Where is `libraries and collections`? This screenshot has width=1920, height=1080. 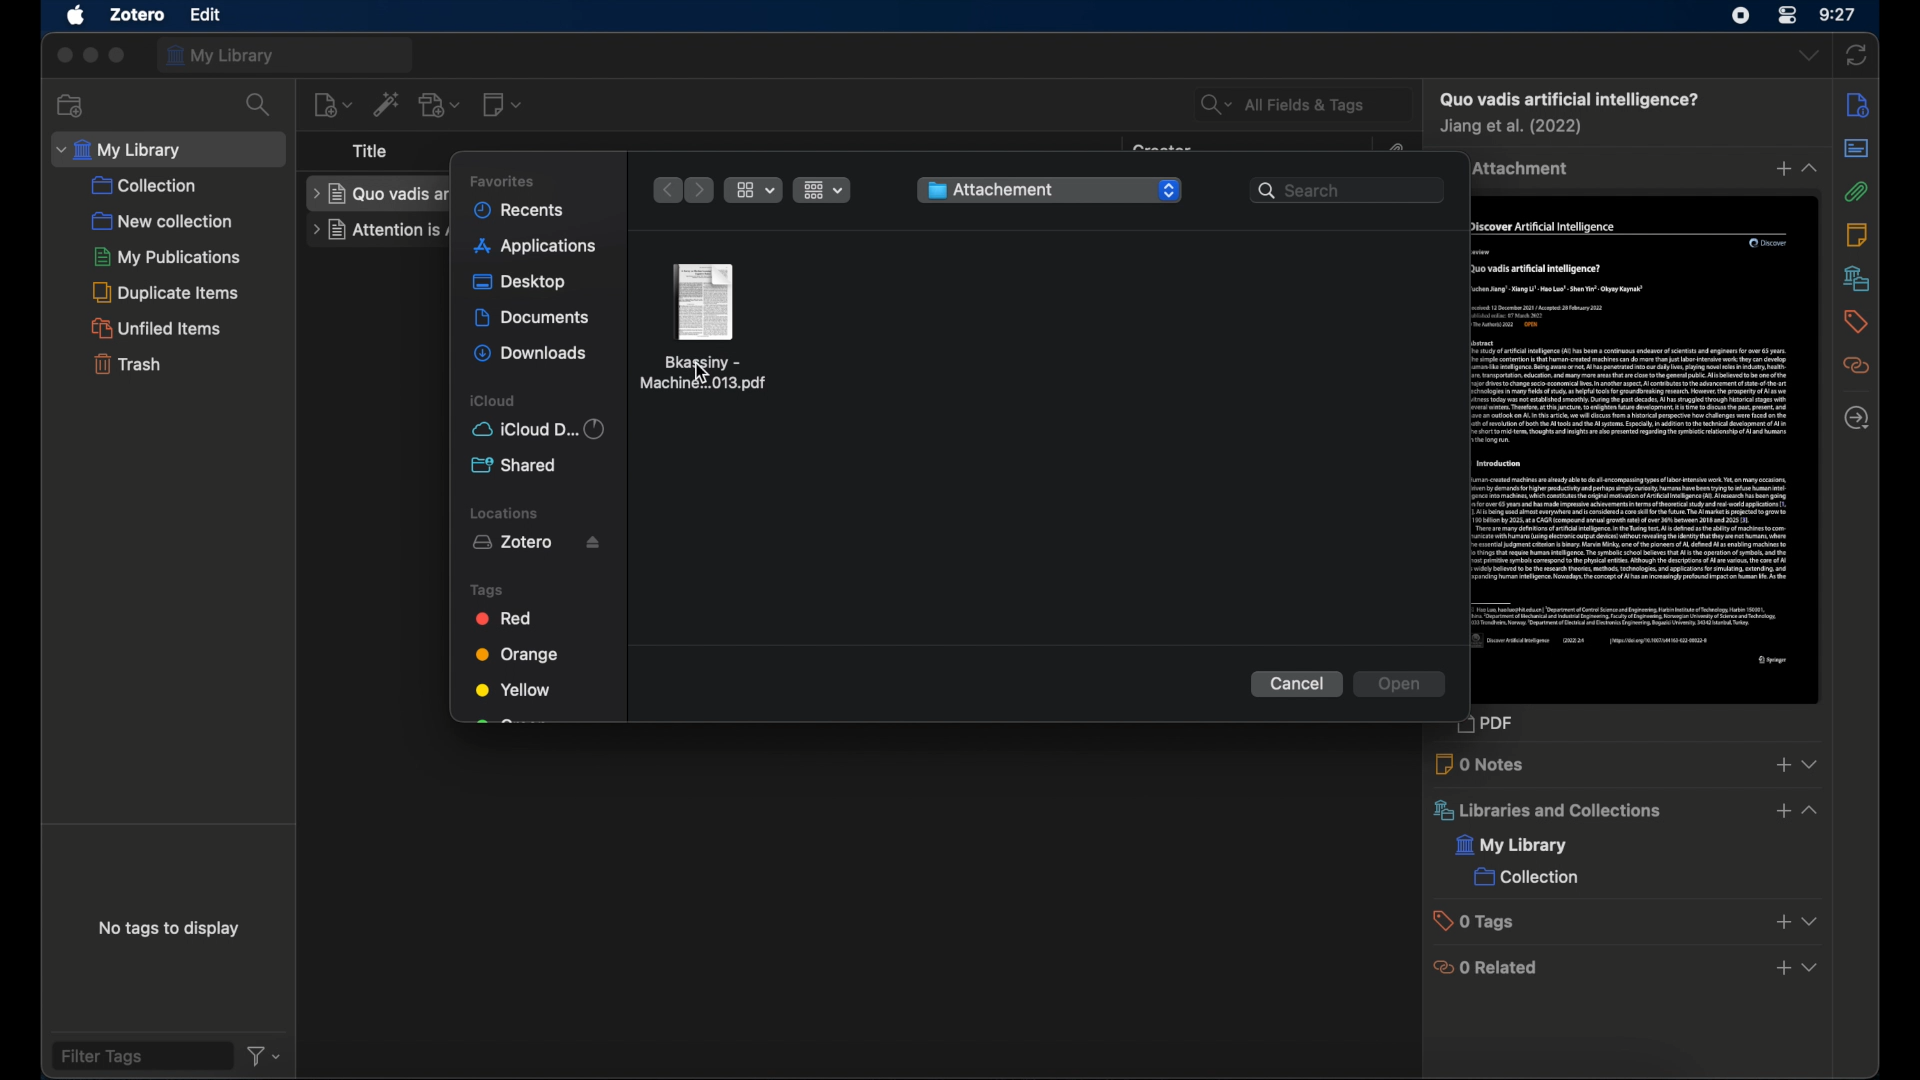
libraries and collections is located at coordinates (1545, 811).